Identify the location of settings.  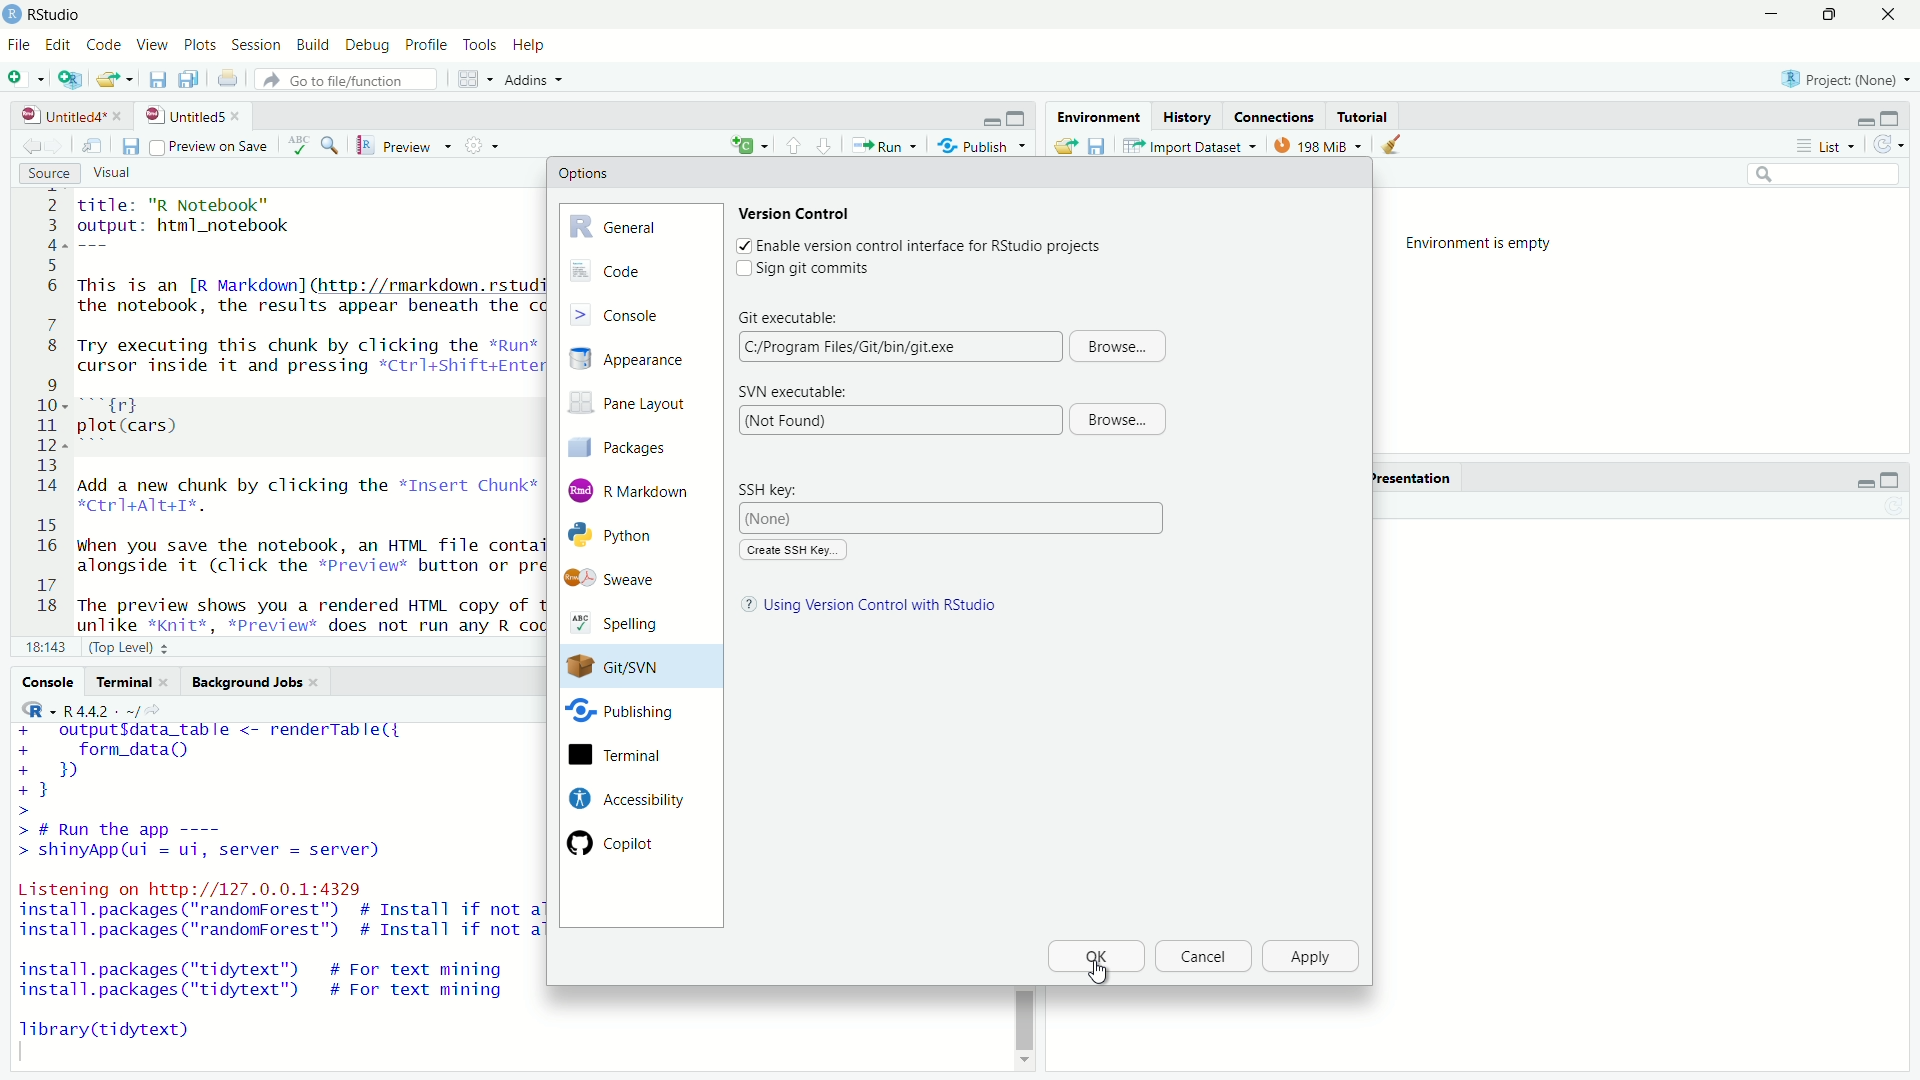
(486, 145).